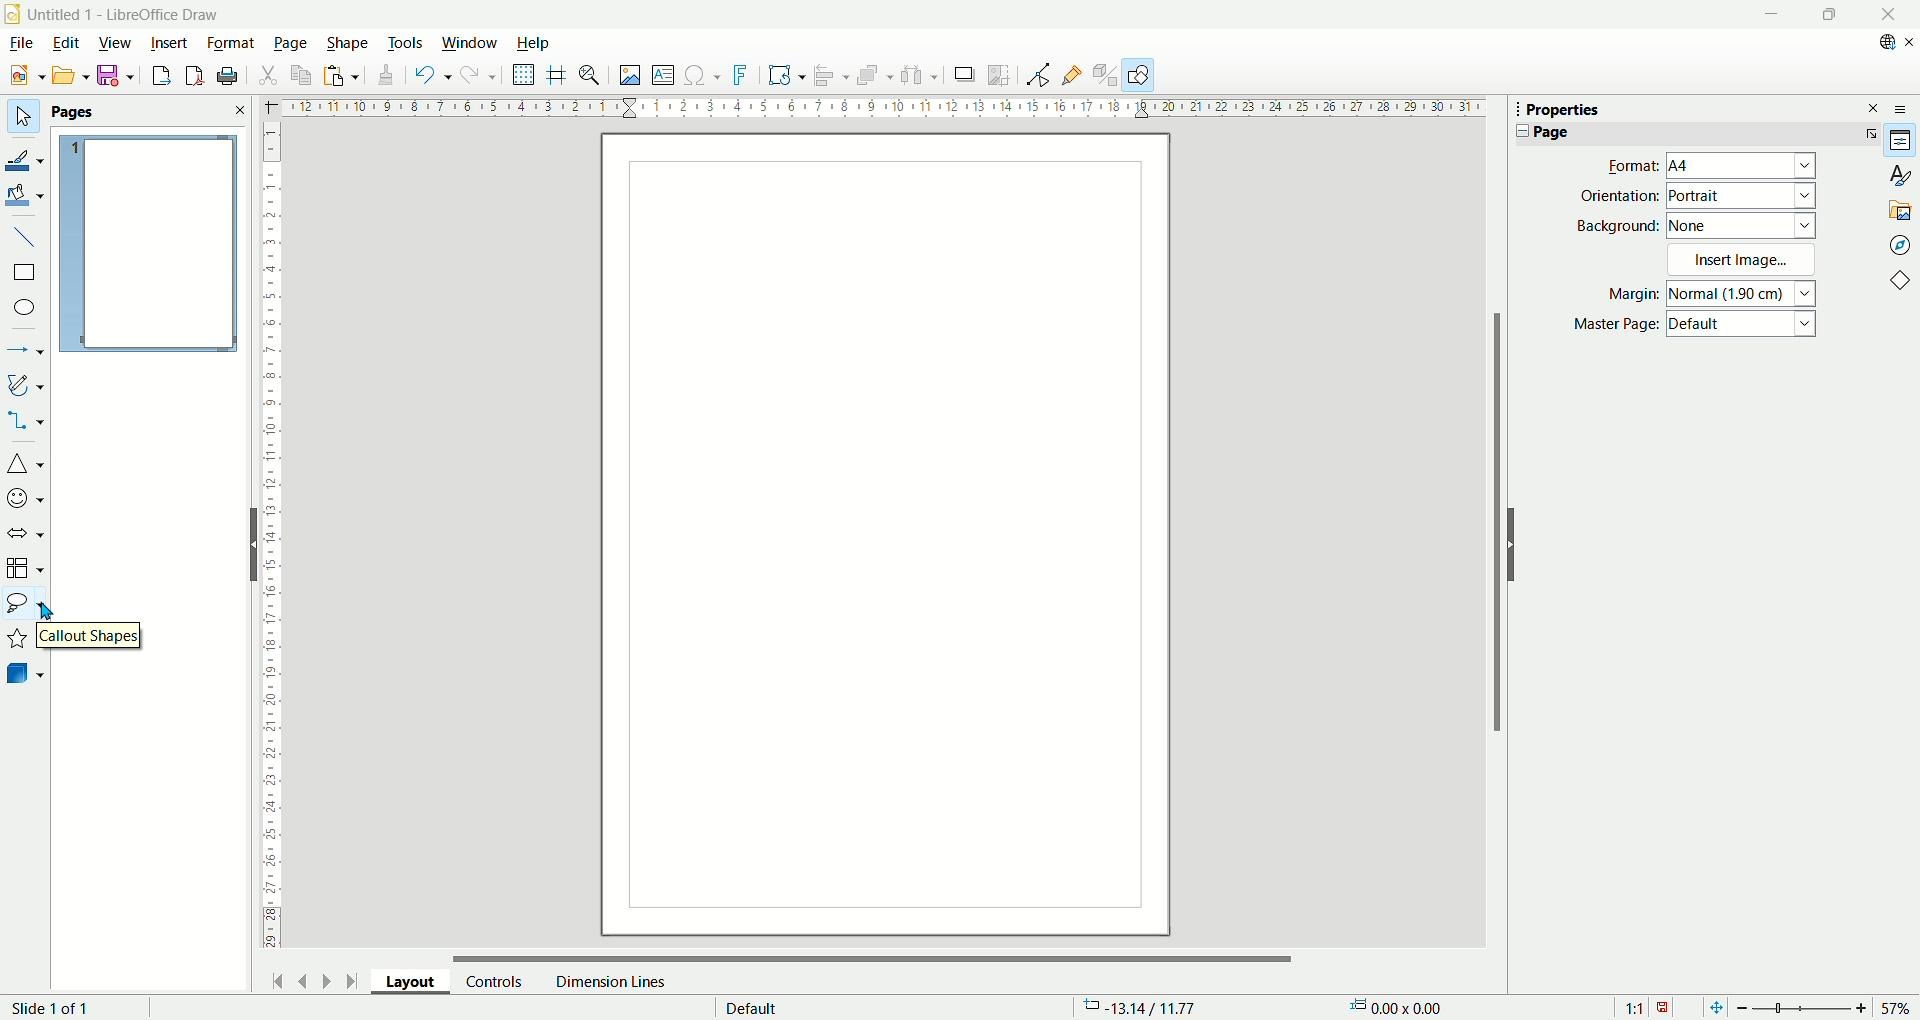 The width and height of the screenshot is (1920, 1020). What do you see at coordinates (629, 77) in the screenshot?
I see `insert image` at bounding box center [629, 77].